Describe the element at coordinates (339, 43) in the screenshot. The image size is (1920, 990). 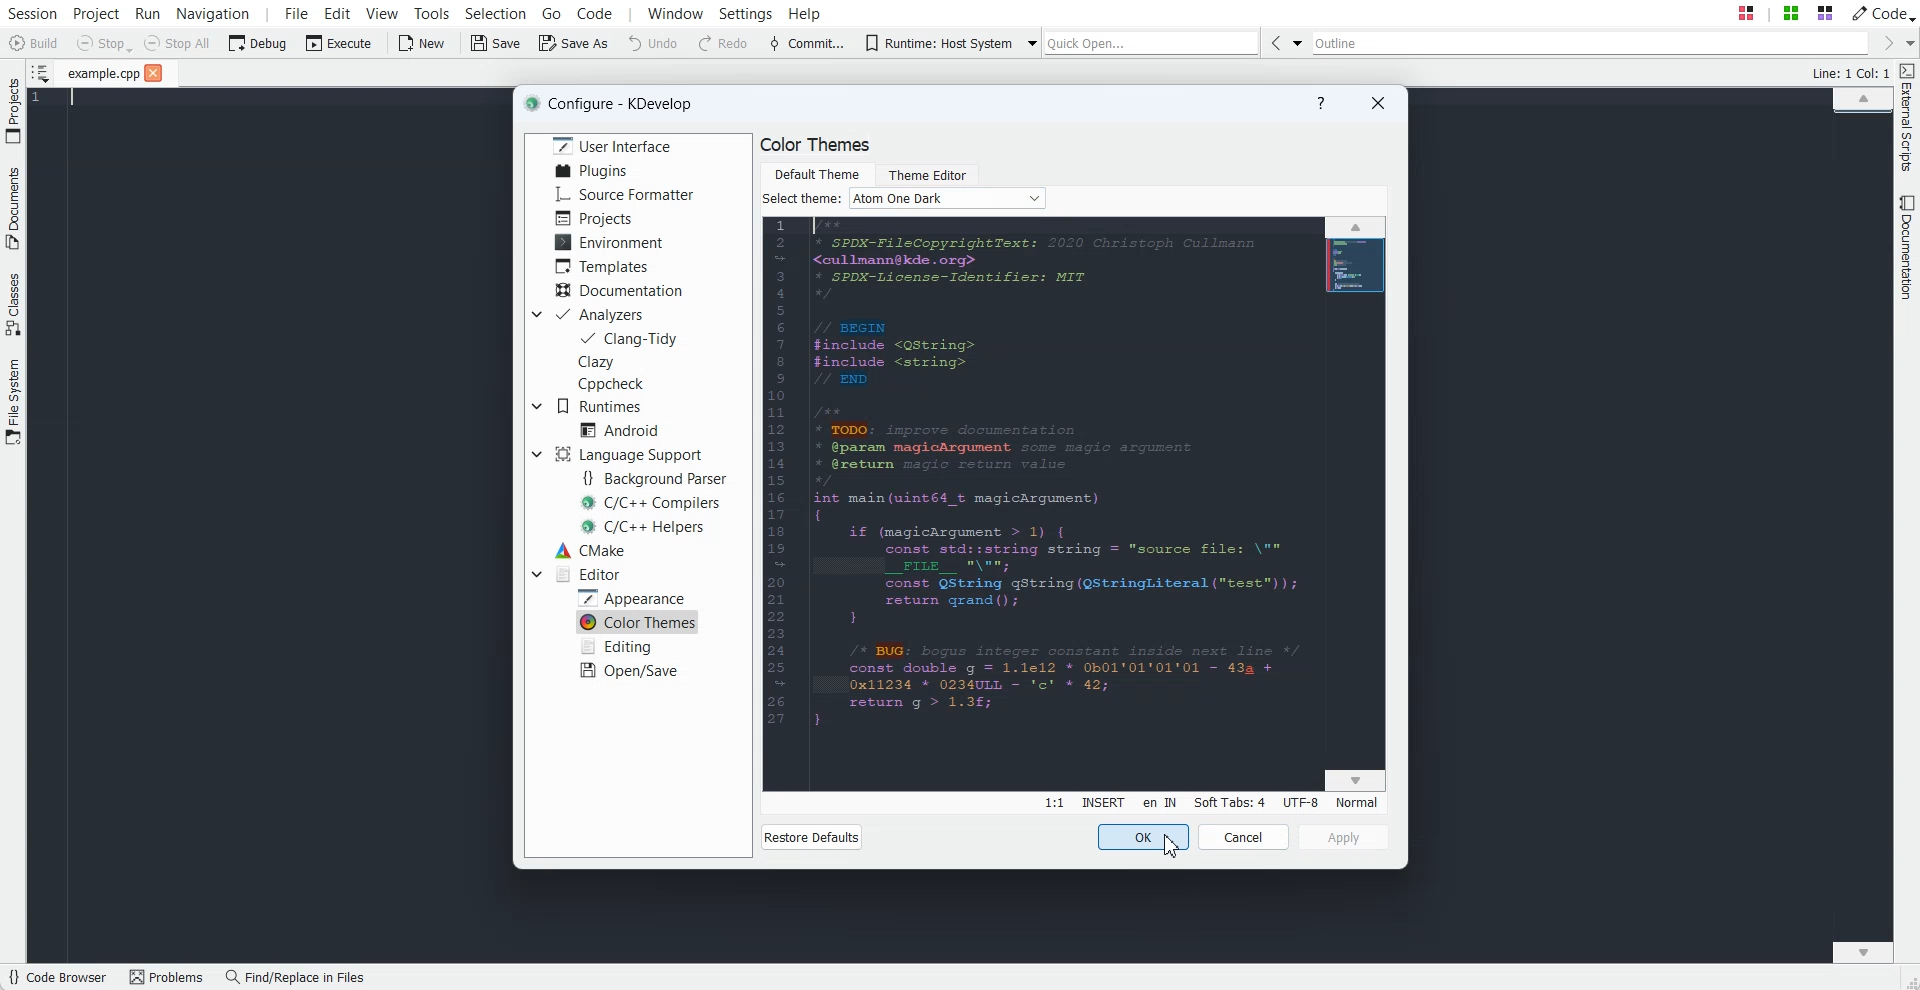
I see `Execute` at that location.